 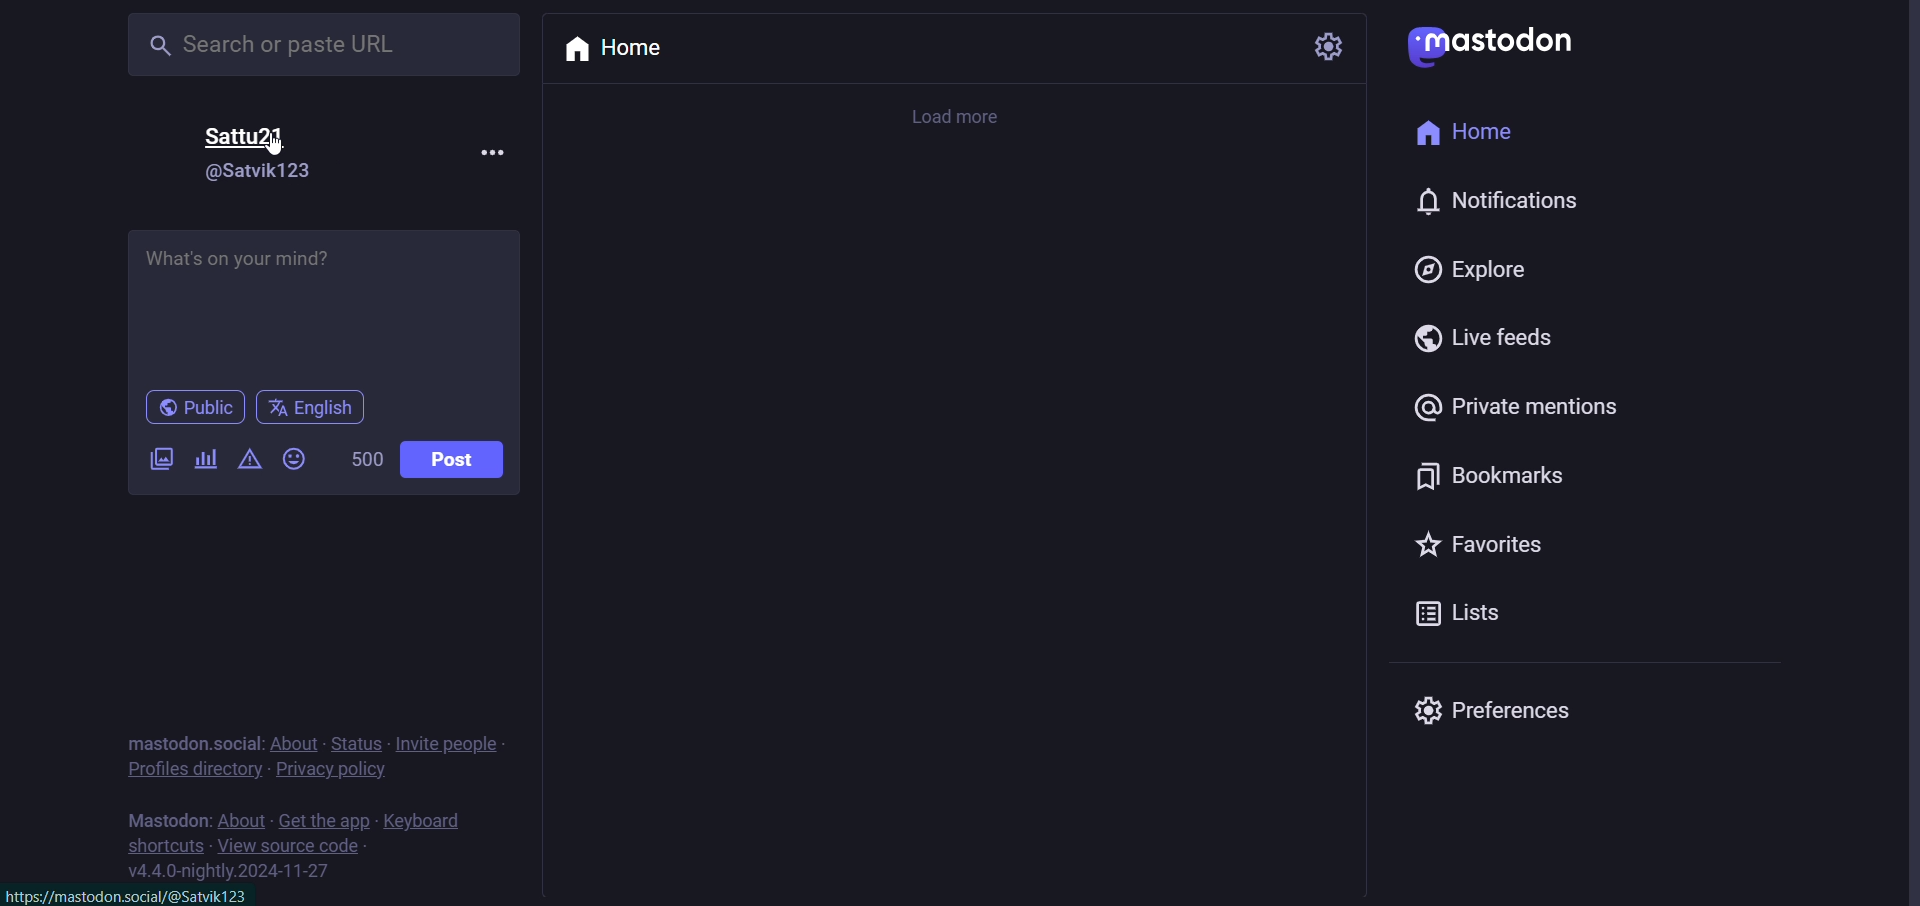 I want to click on invite people, so click(x=448, y=742).